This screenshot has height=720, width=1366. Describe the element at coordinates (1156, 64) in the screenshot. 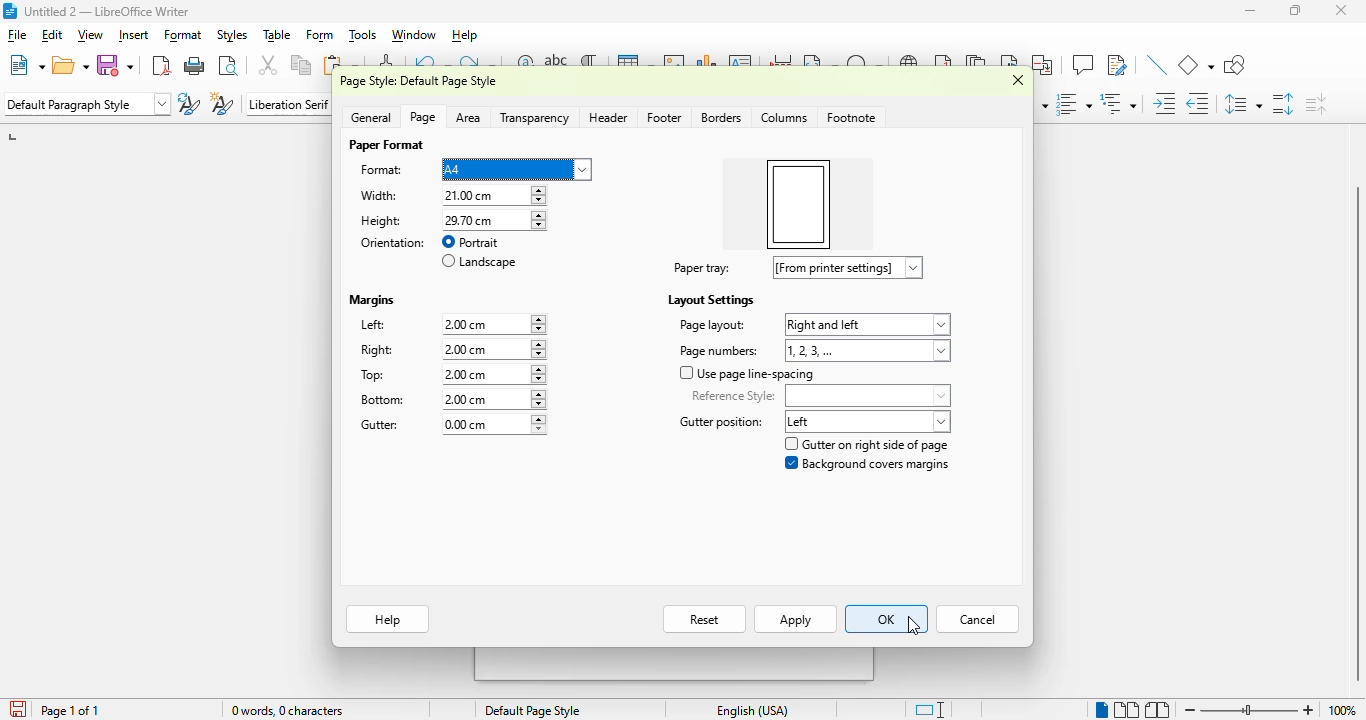

I see `insert line` at that location.